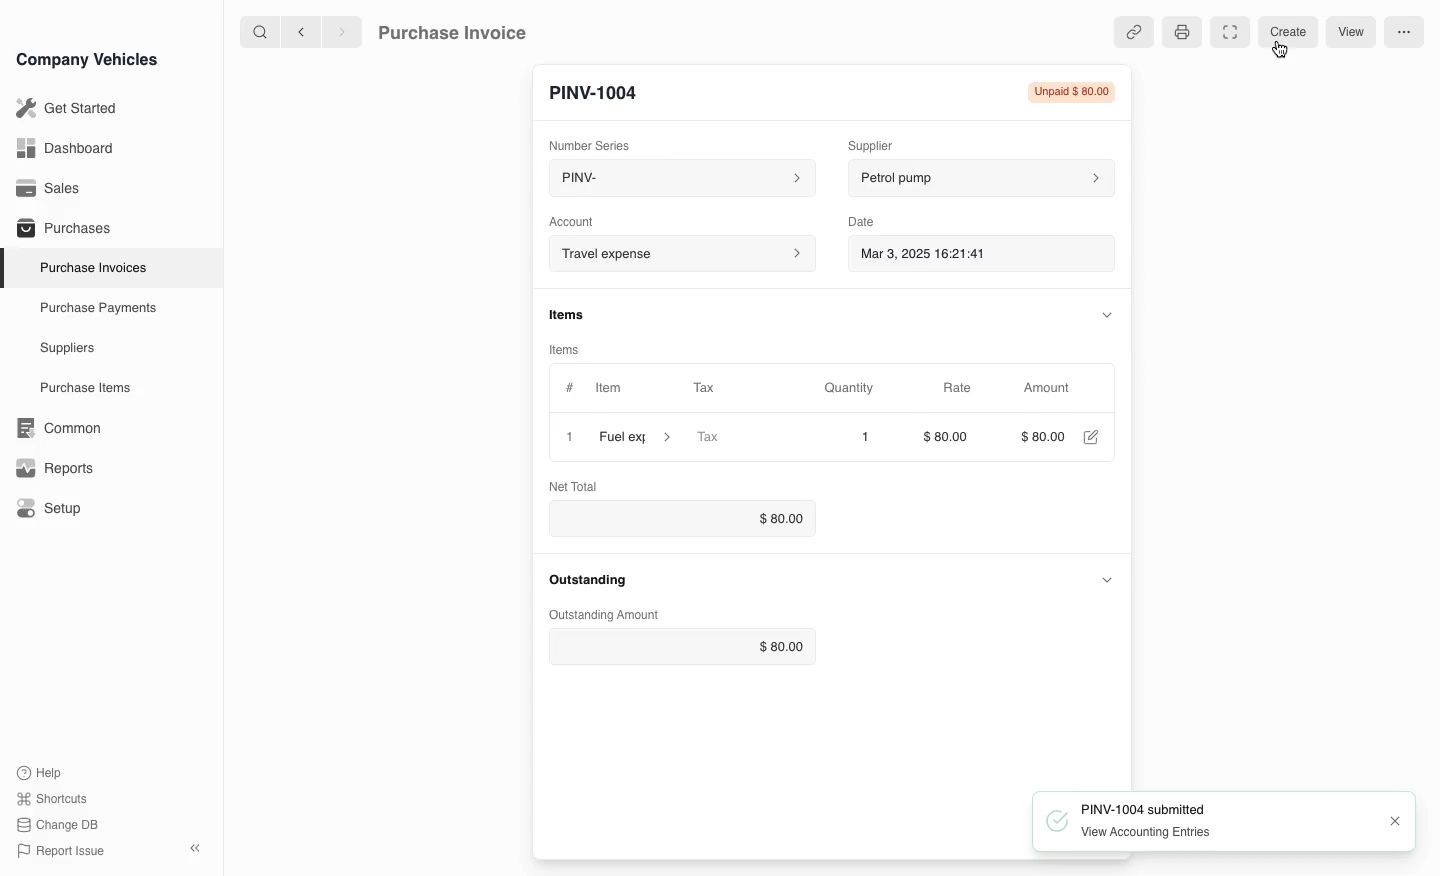 This screenshot has width=1440, height=876. Describe the element at coordinates (1098, 255) in the screenshot. I see `calender` at that location.